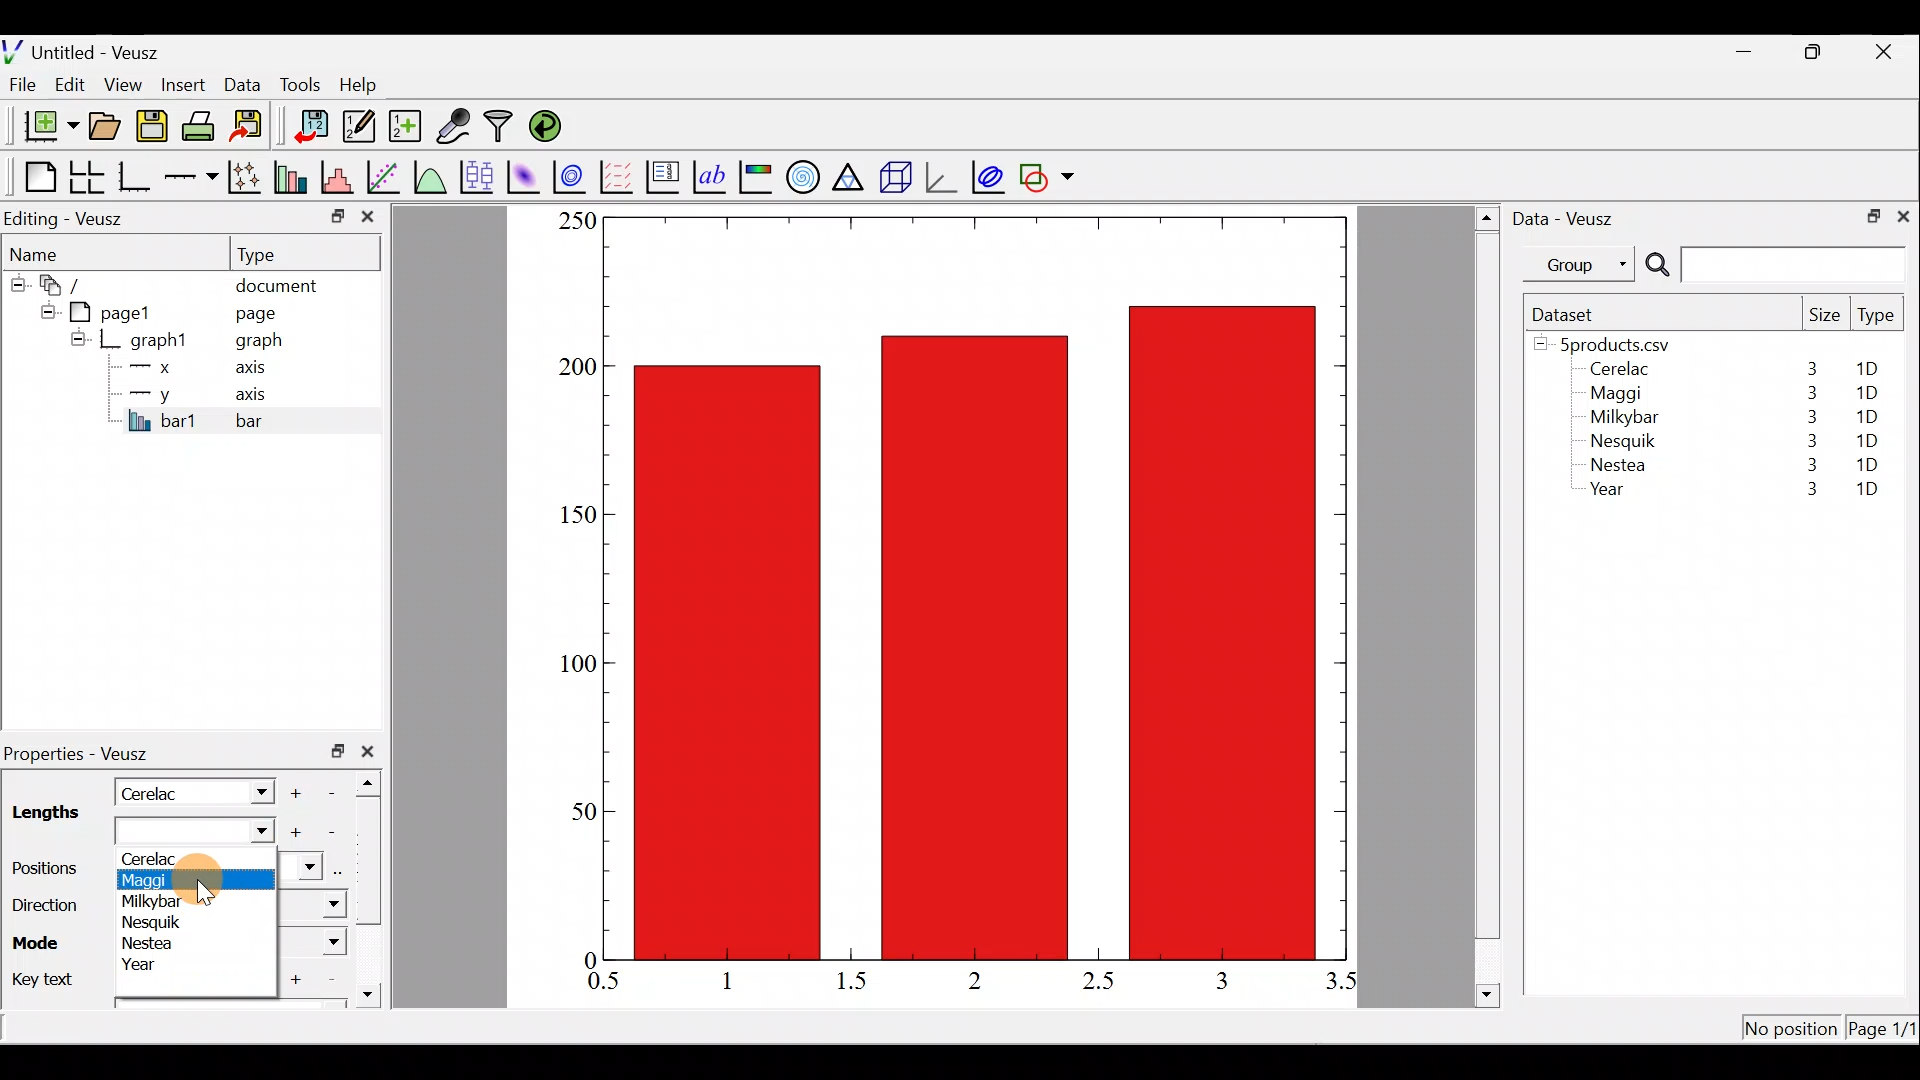 This screenshot has width=1920, height=1080. What do you see at coordinates (254, 312) in the screenshot?
I see `page` at bounding box center [254, 312].